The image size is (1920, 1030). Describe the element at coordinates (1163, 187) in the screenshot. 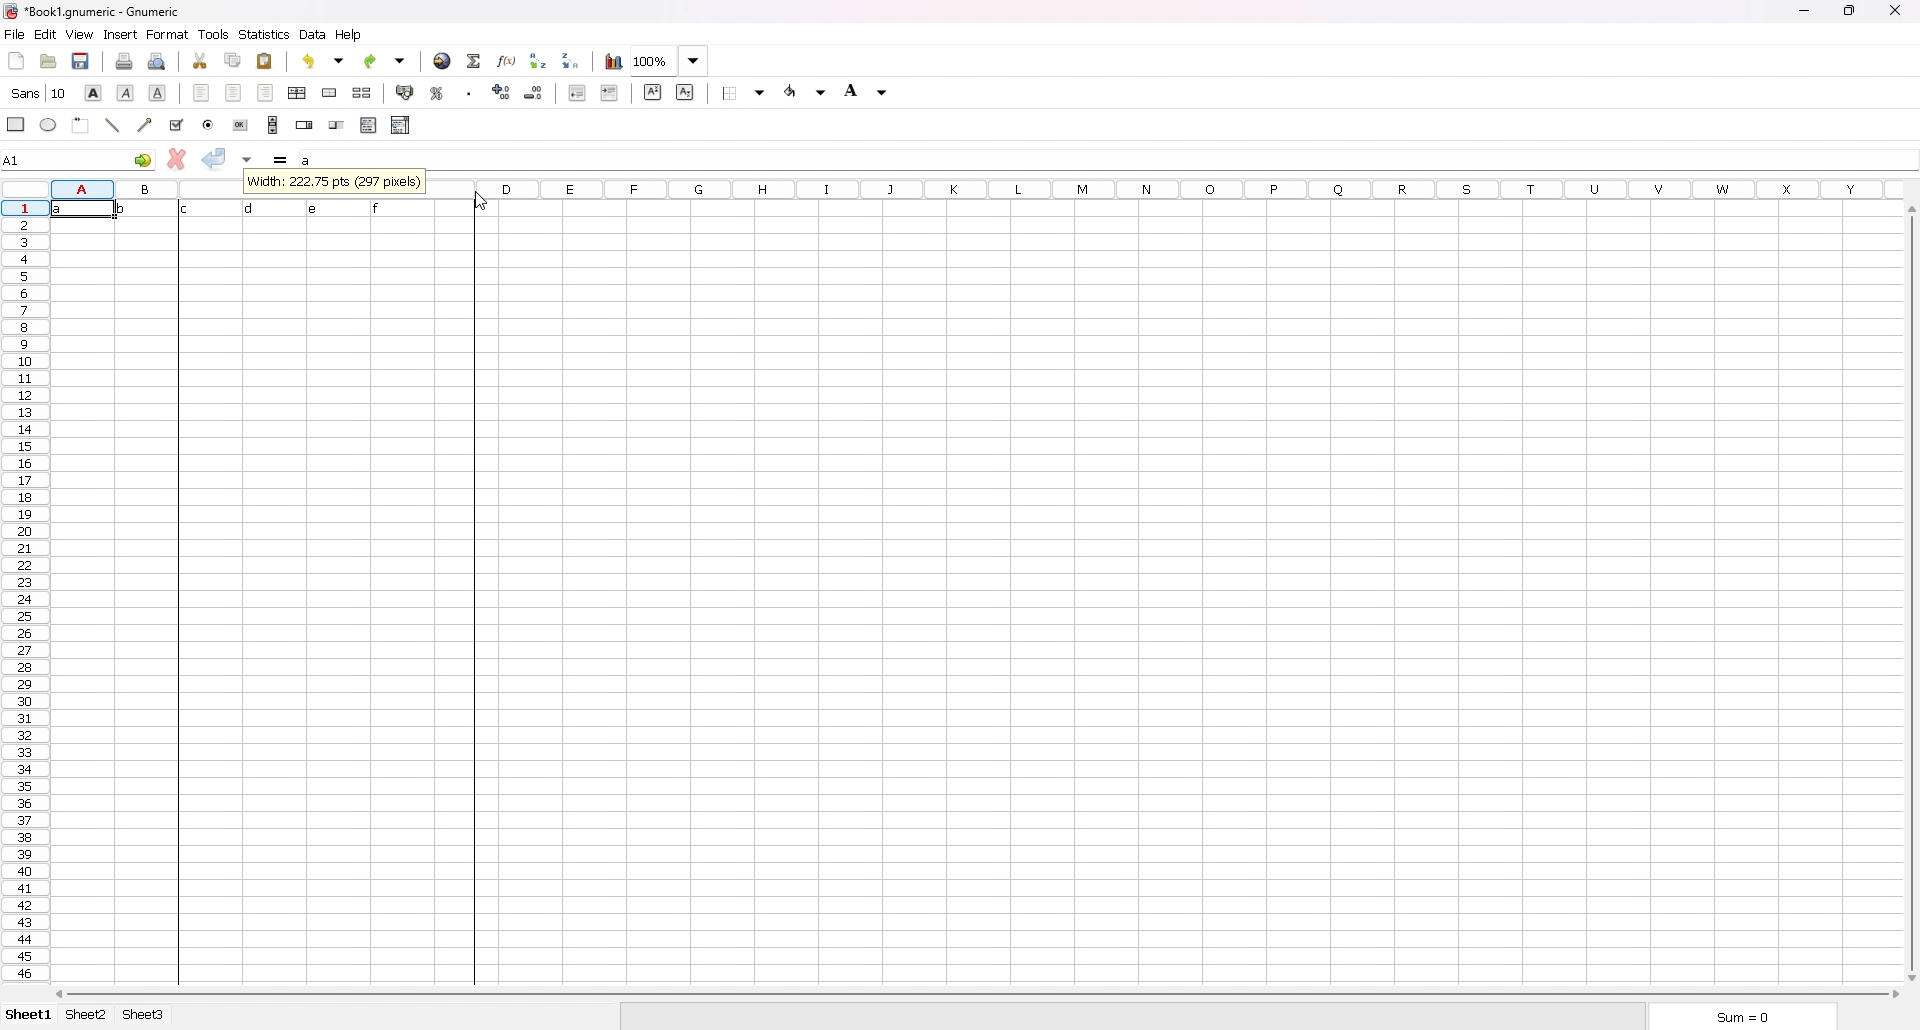

I see `ROWS` at that location.